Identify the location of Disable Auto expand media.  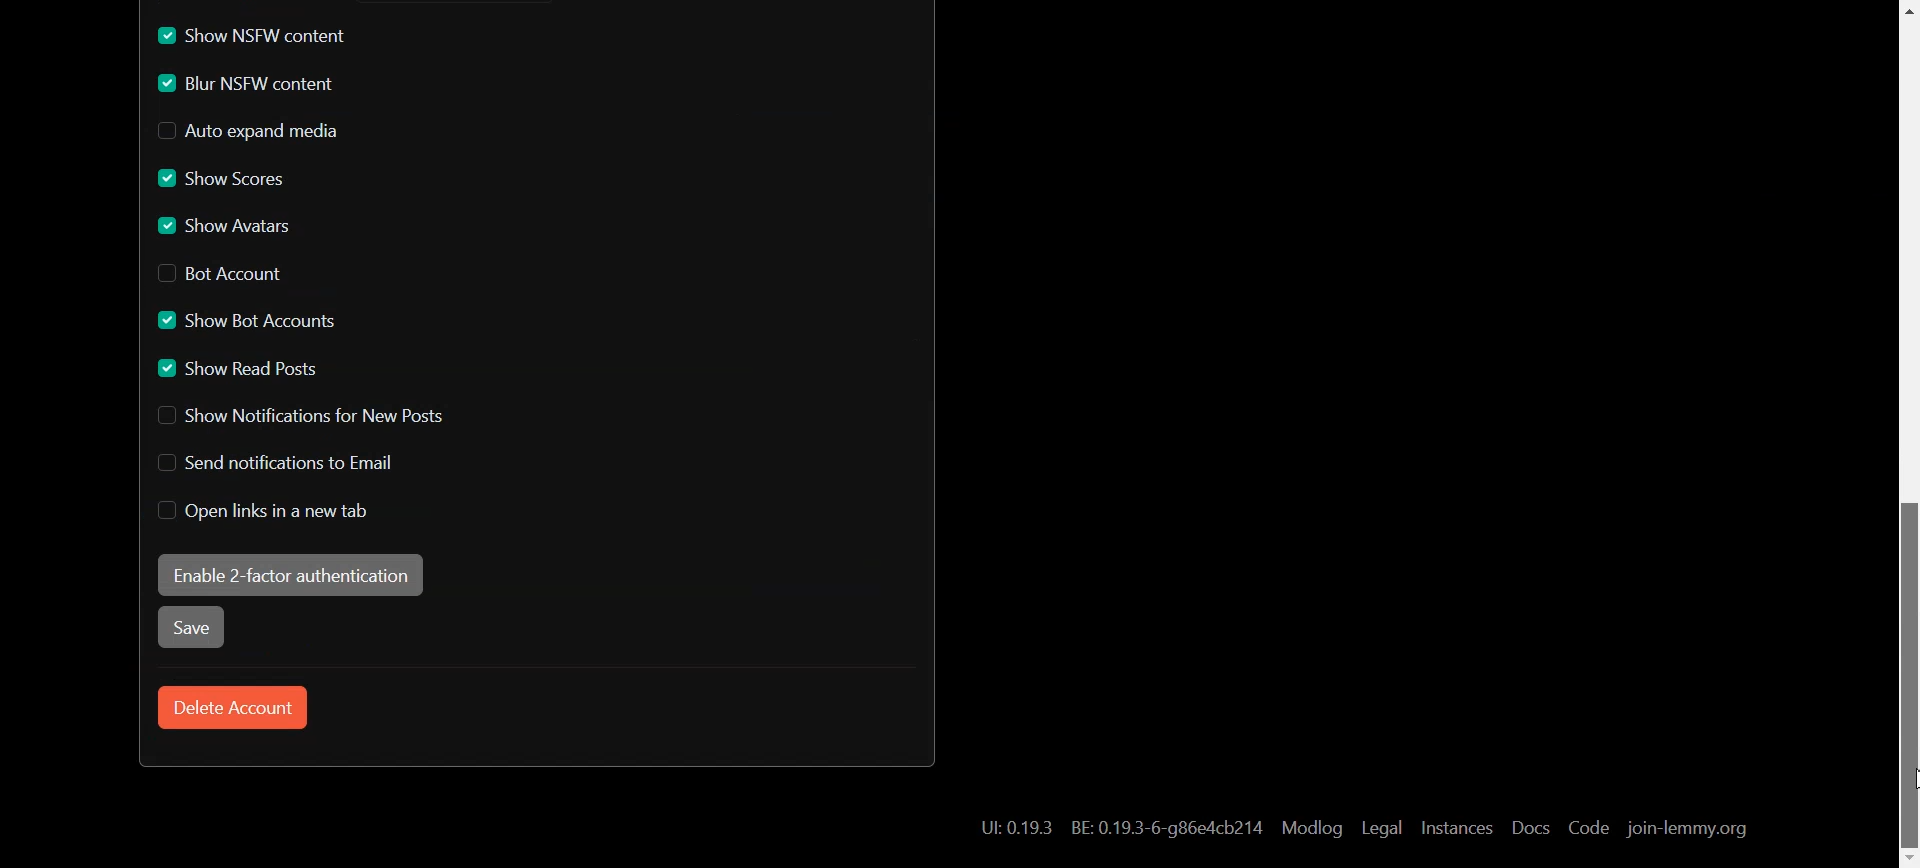
(282, 132).